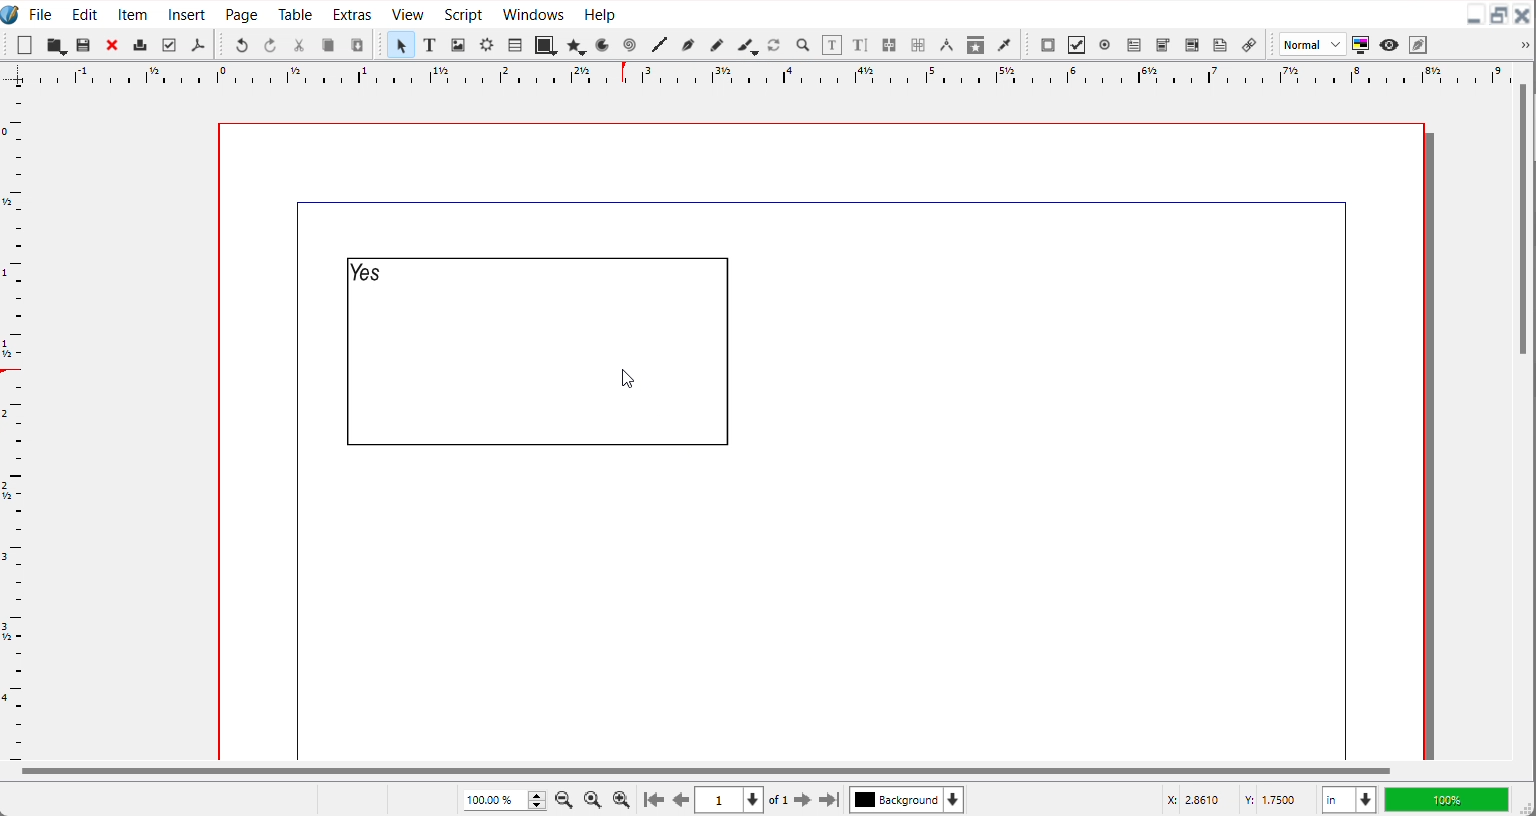 This screenshot has width=1536, height=816. I want to click on Select current layer, so click(907, 799).